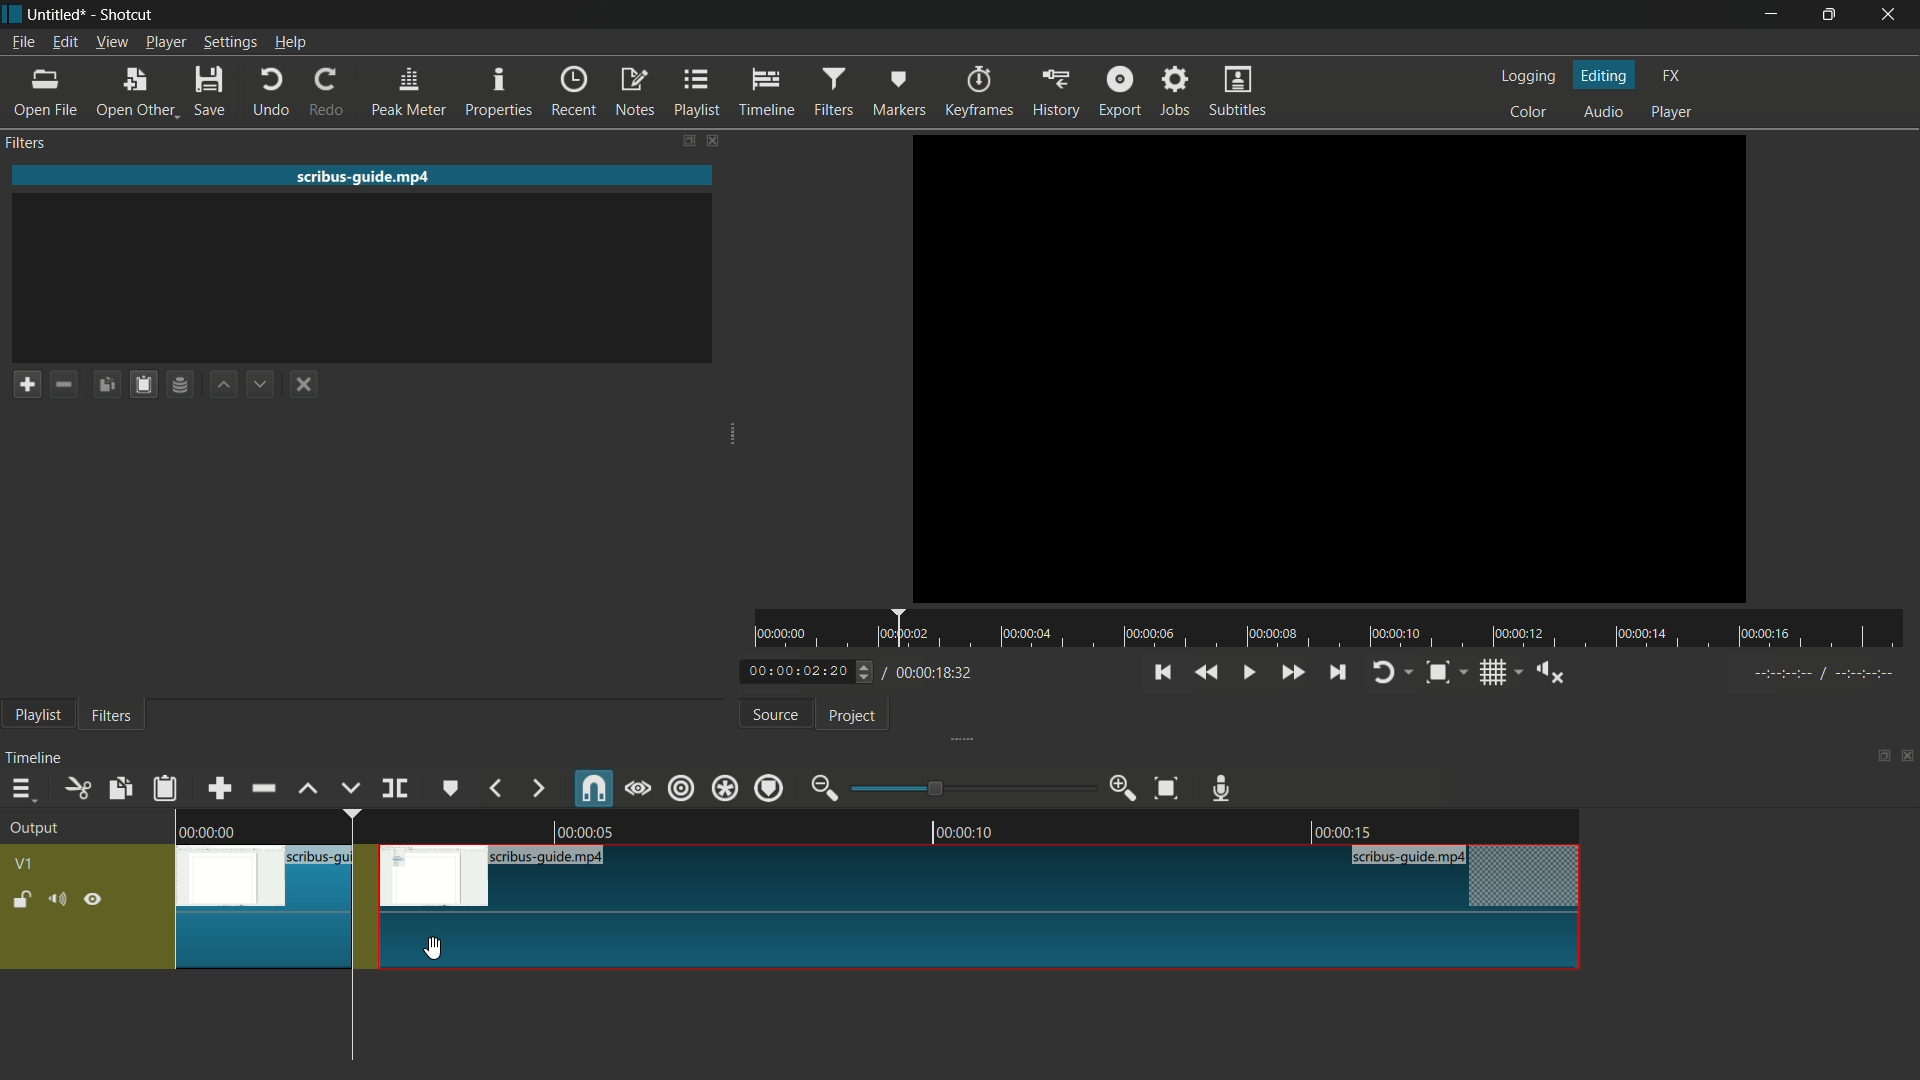 Image resolution: width=1920 pixels, height=1080 pixels. Describe the element at coordinates (575, 92) in the screenshot. I see `recent` at that location.